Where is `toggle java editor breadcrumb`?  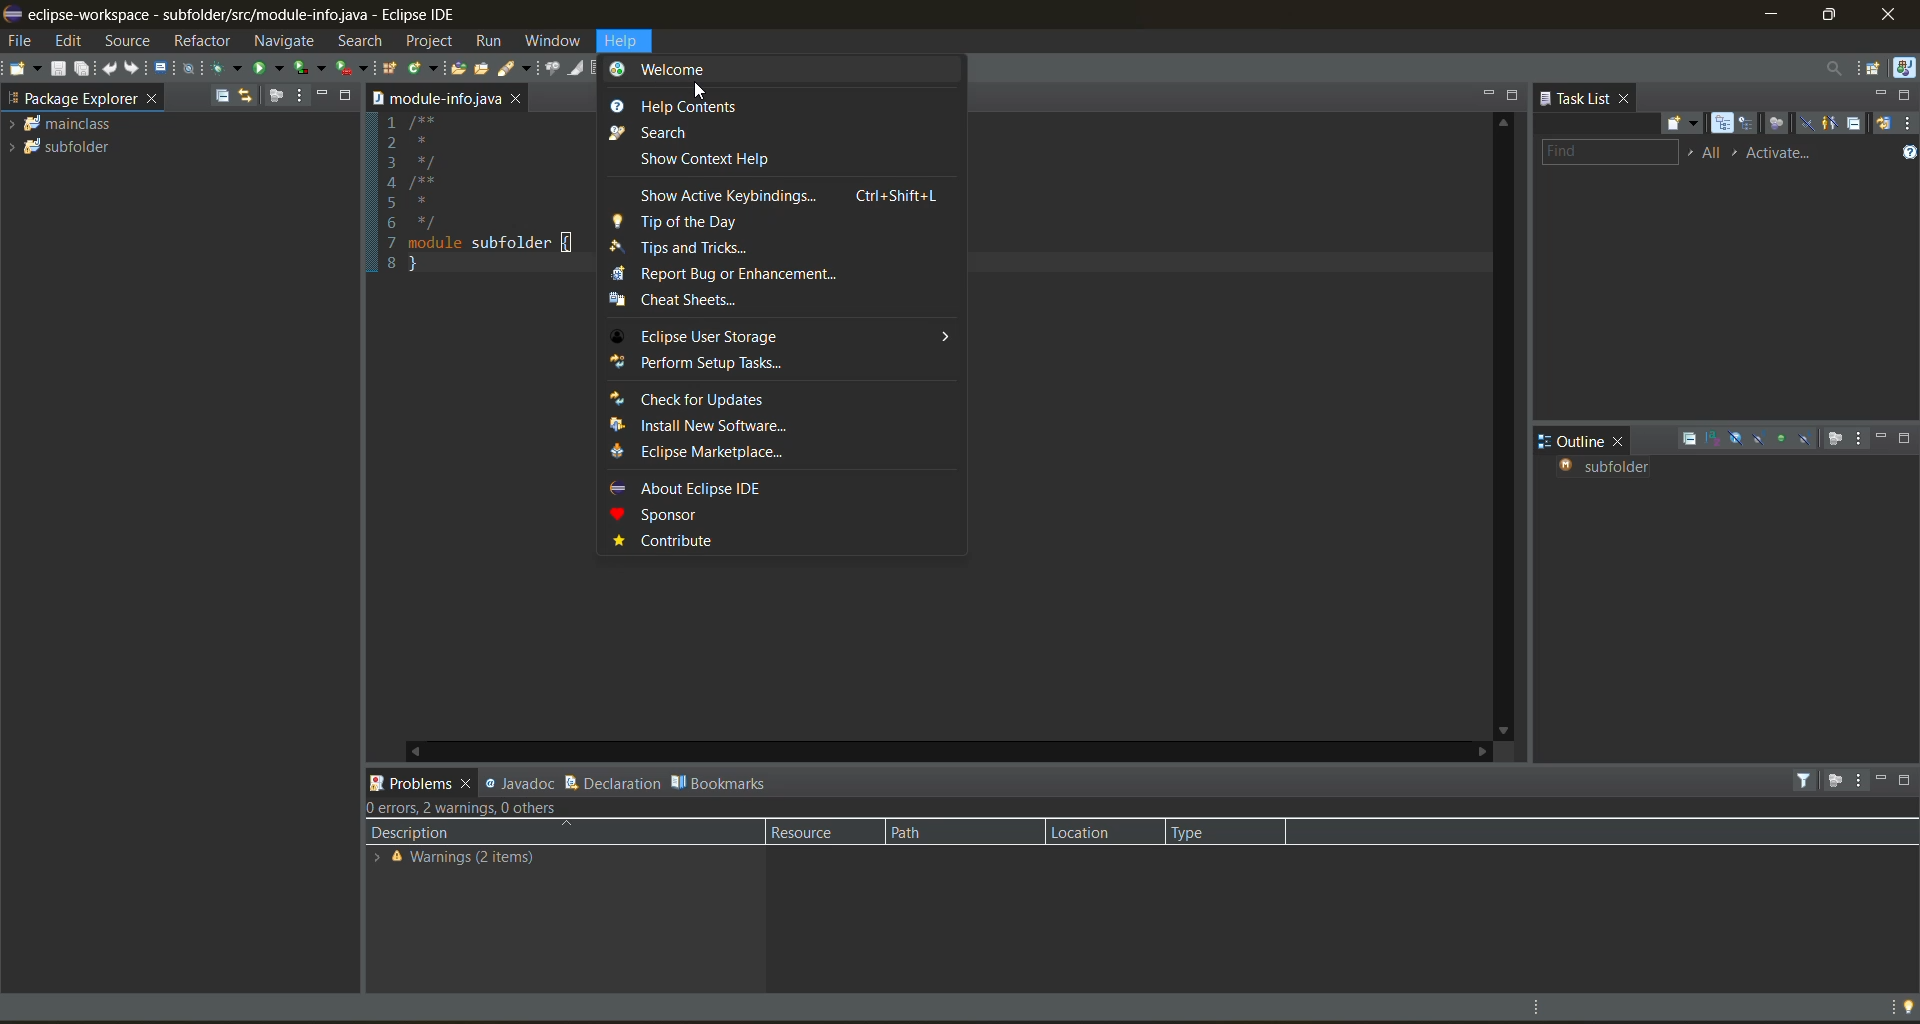
toggle java editor breadcrumb is located at coordinates (552, 69).